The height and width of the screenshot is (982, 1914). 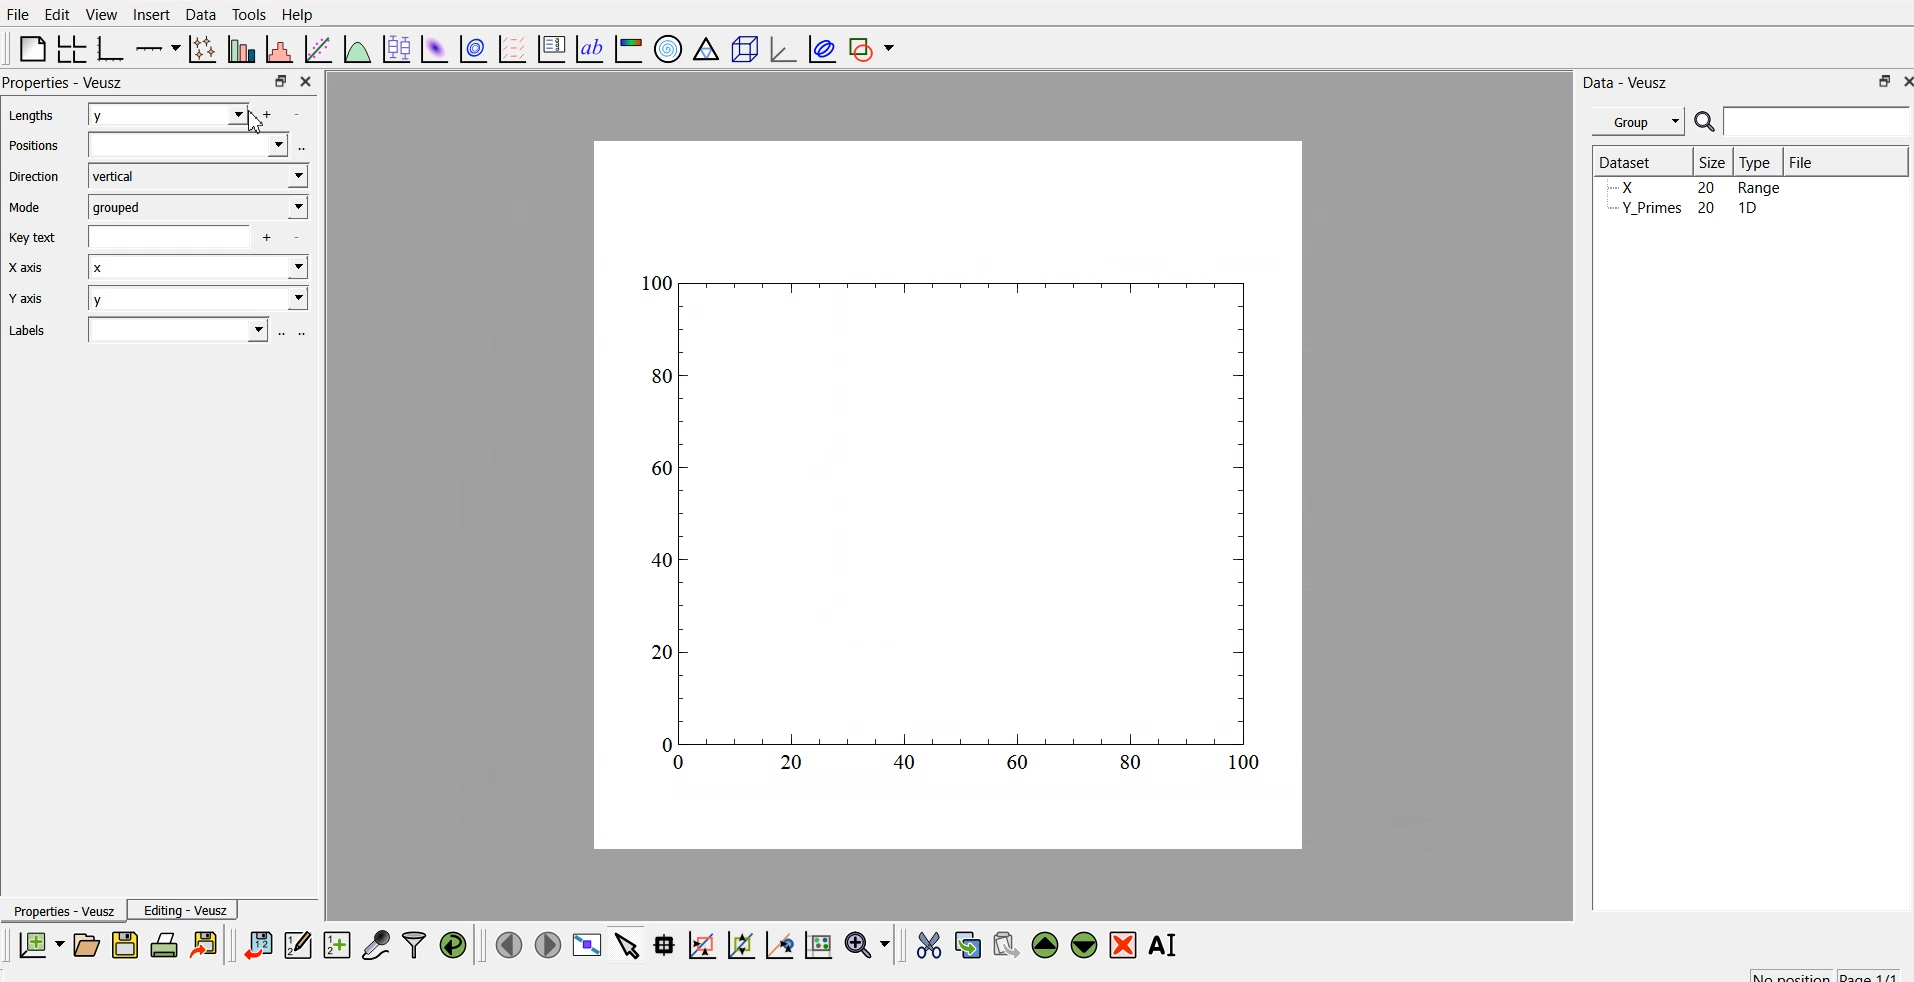 What do you see at coordinates (1902, 83) in the screenshot?
I see `close` at bounding box center [1902, 83].